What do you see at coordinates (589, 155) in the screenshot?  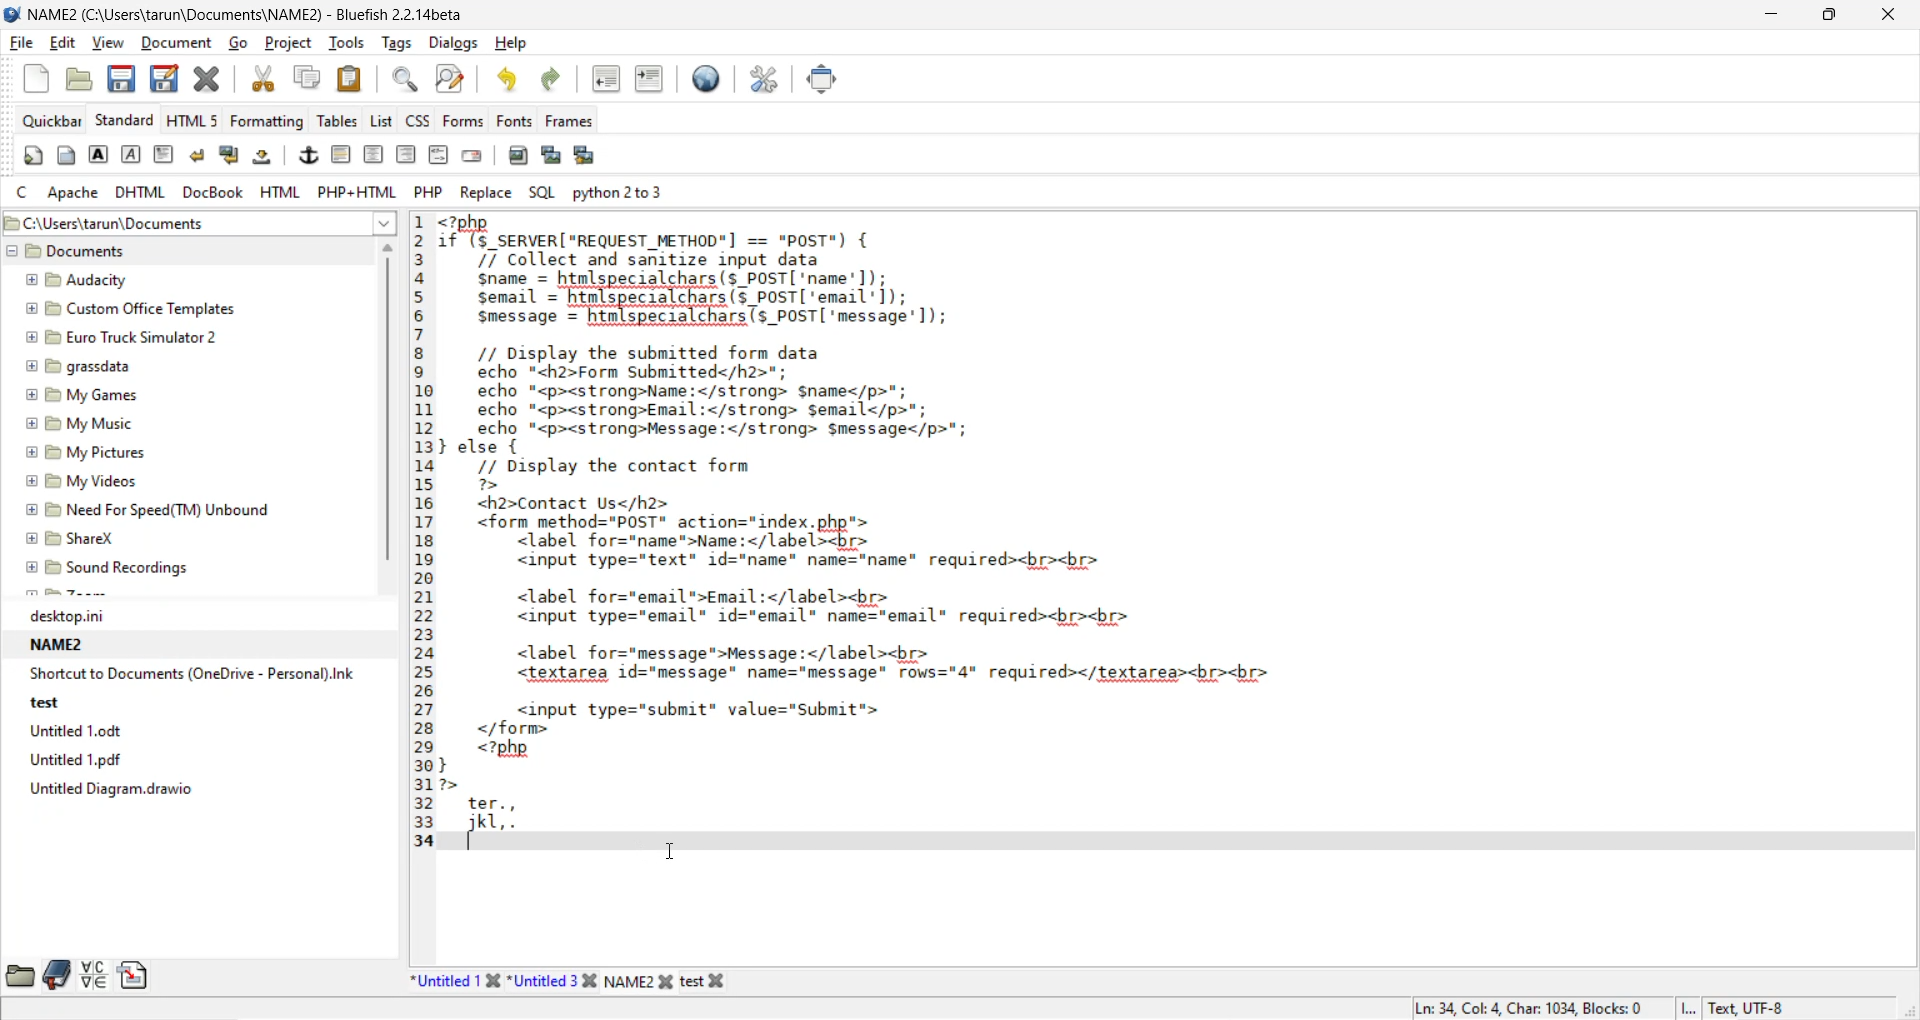 I see `insert multiple thumbnail` at bounding box center [589, 155].